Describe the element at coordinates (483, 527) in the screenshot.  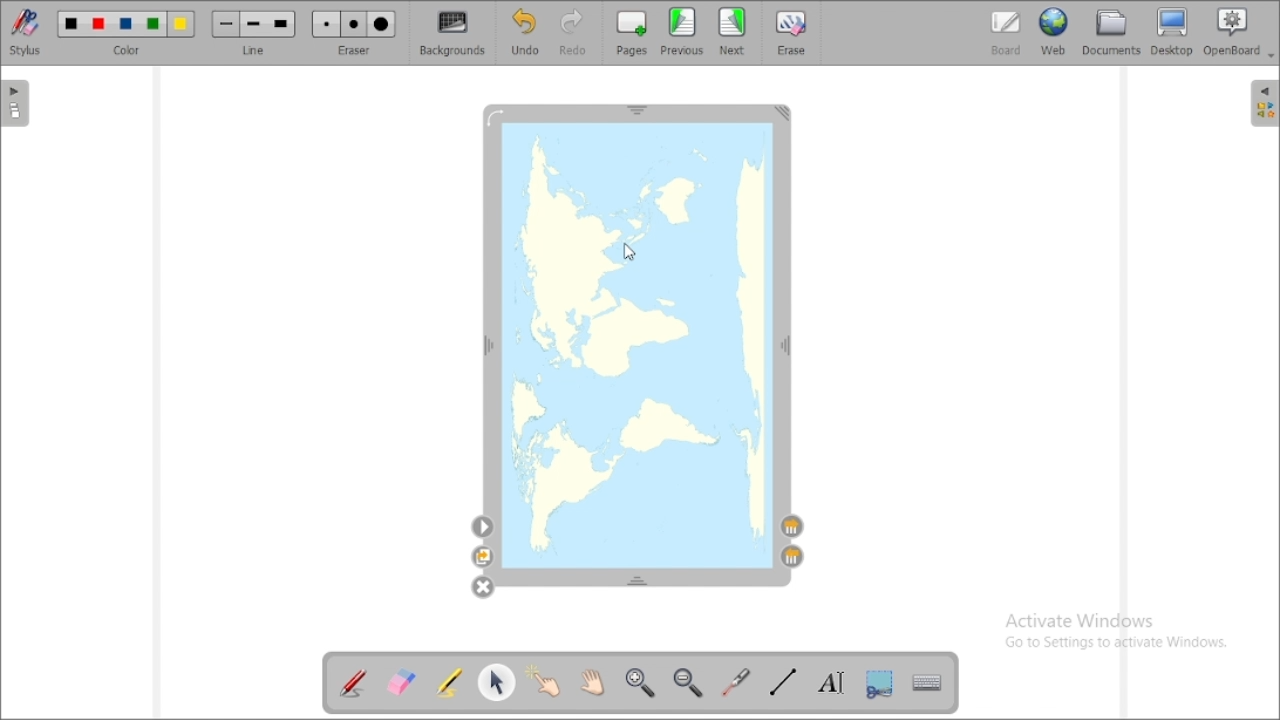
I see `settings` at that location.